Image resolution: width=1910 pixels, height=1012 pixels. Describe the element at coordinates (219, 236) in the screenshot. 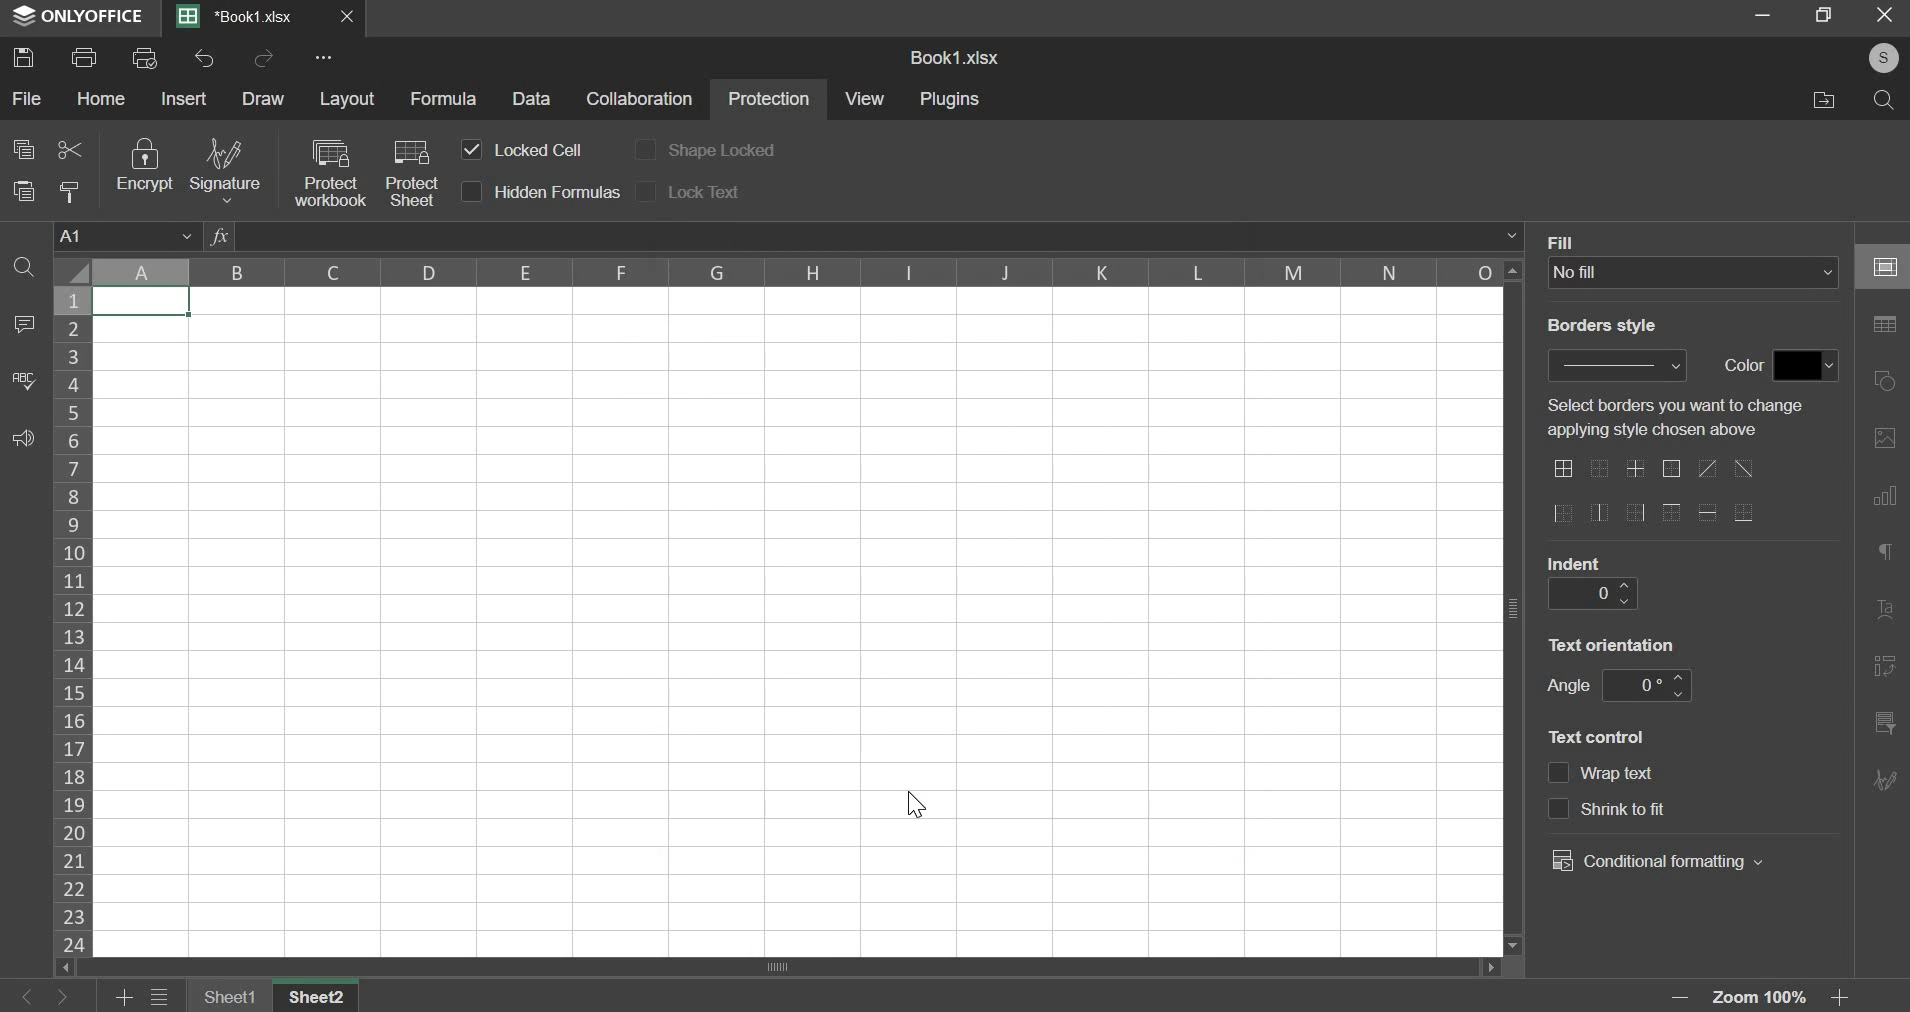

I see `fx` at that location.